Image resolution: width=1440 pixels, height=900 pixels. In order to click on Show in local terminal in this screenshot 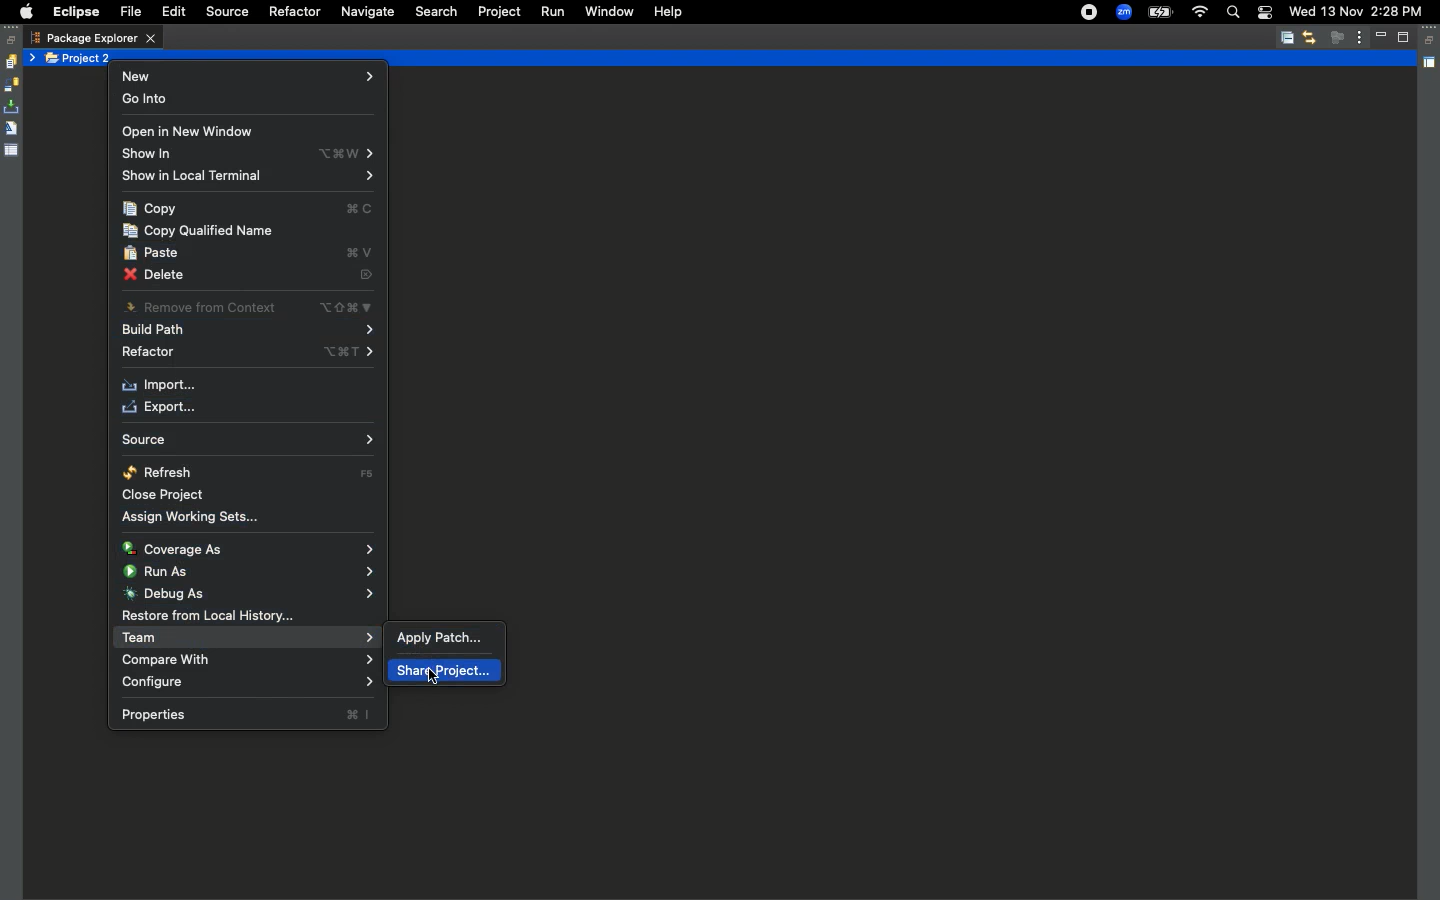, I will do `click(247, 177)`.